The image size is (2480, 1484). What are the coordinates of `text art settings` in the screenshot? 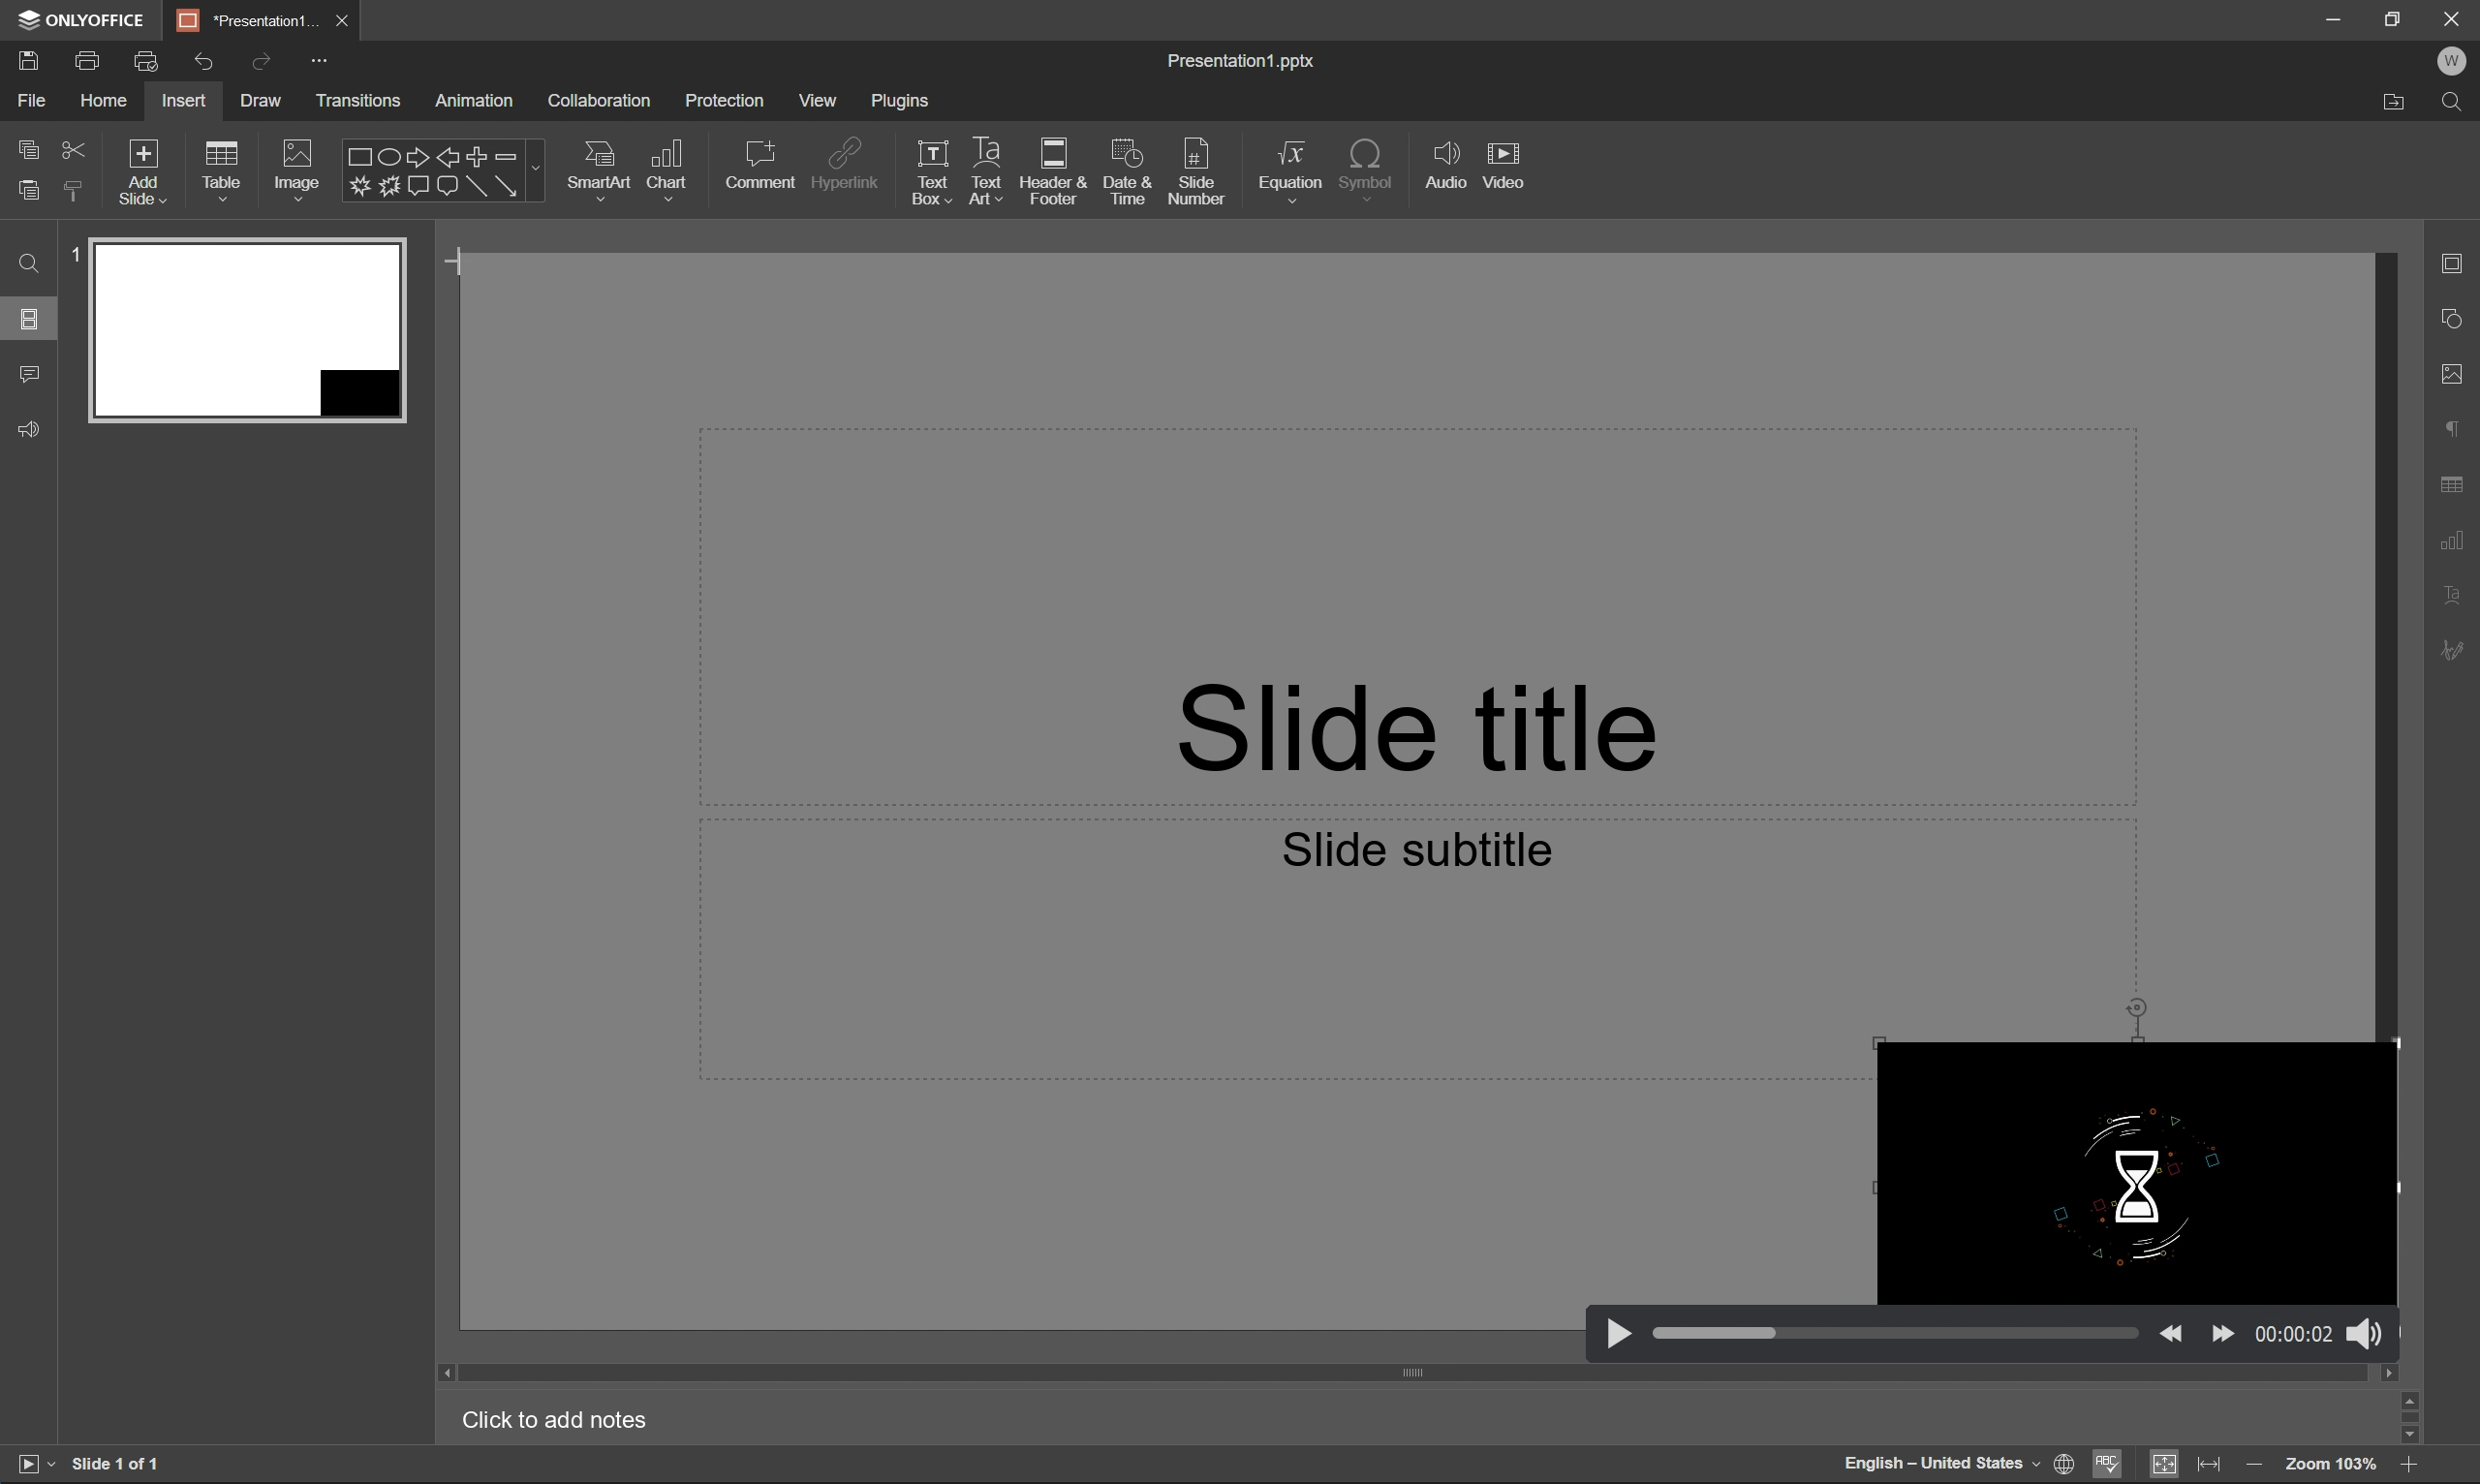 It's located at (2458, 595).